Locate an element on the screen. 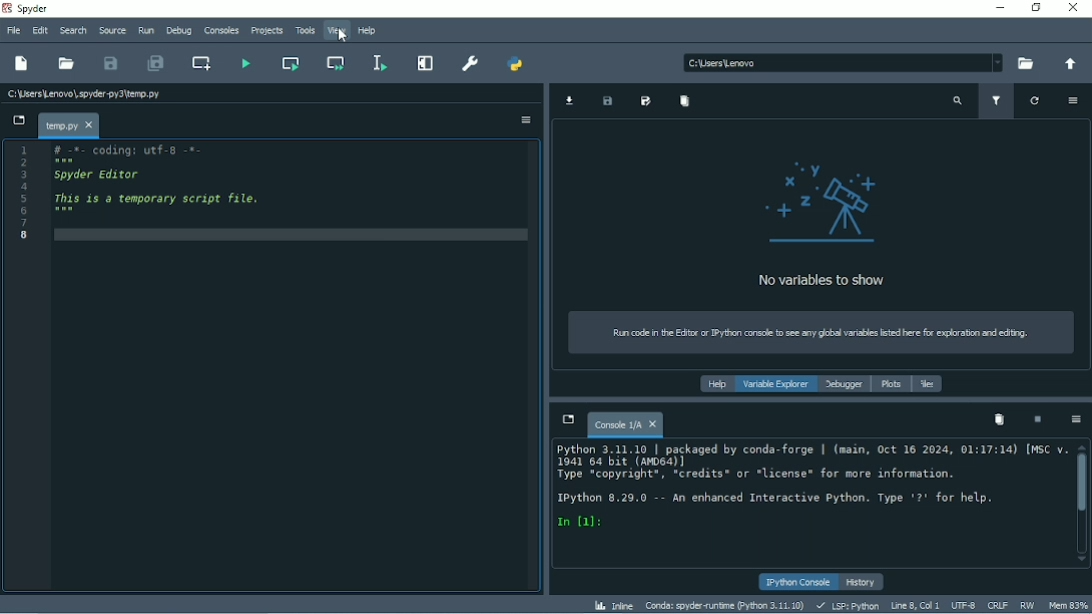  Run selection or current line is located at coordinates (380, 63).